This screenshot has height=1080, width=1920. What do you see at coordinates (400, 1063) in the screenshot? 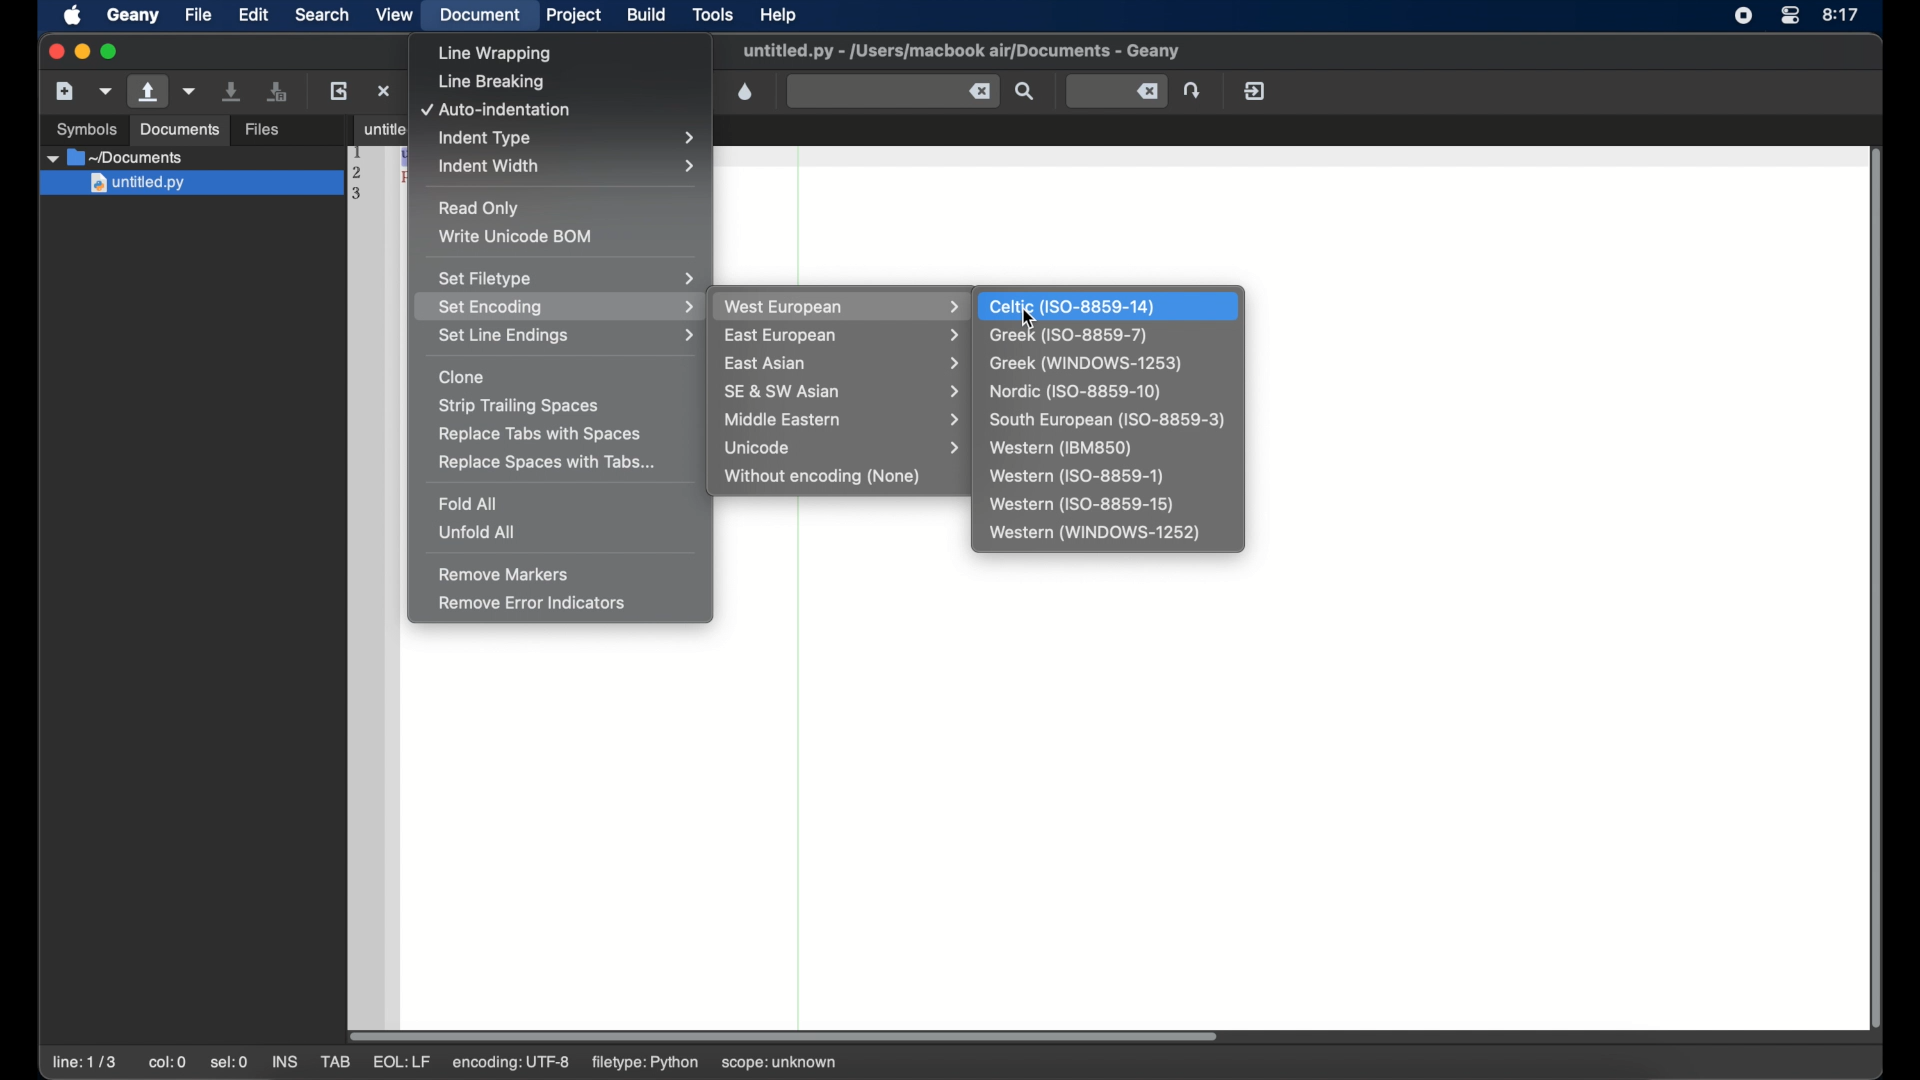
I see `mod` at bounding box center [400, 1063].